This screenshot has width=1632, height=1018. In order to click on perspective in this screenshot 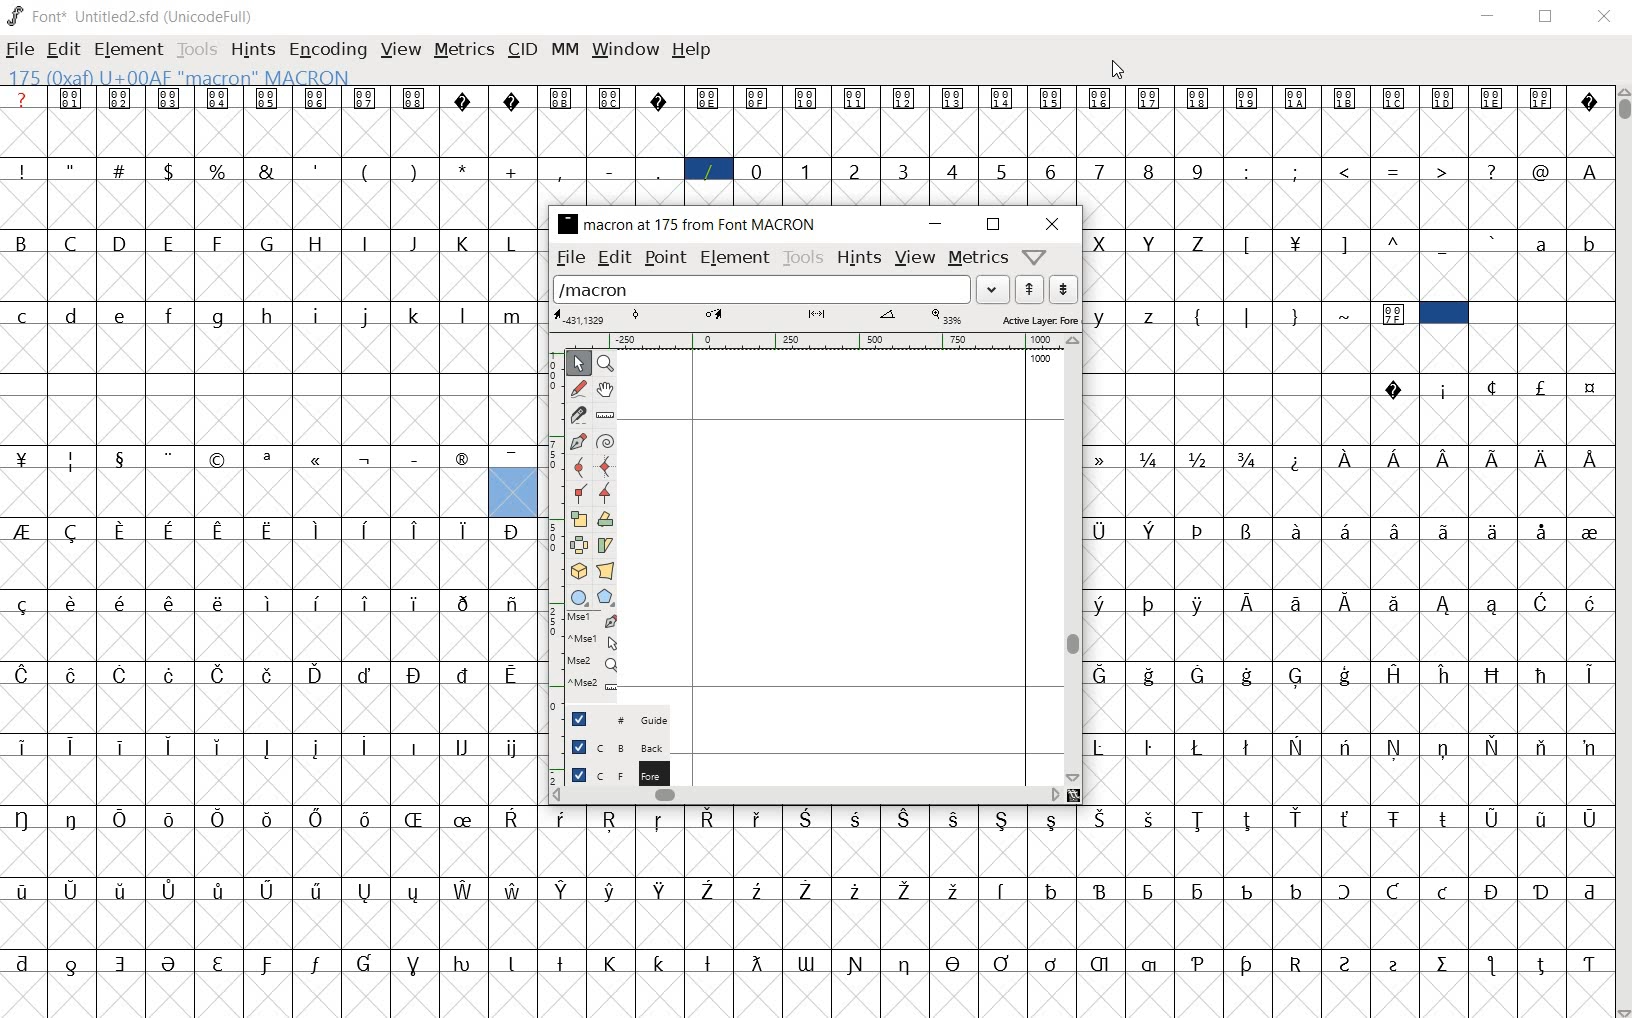, I will do `click(606, 571)`.